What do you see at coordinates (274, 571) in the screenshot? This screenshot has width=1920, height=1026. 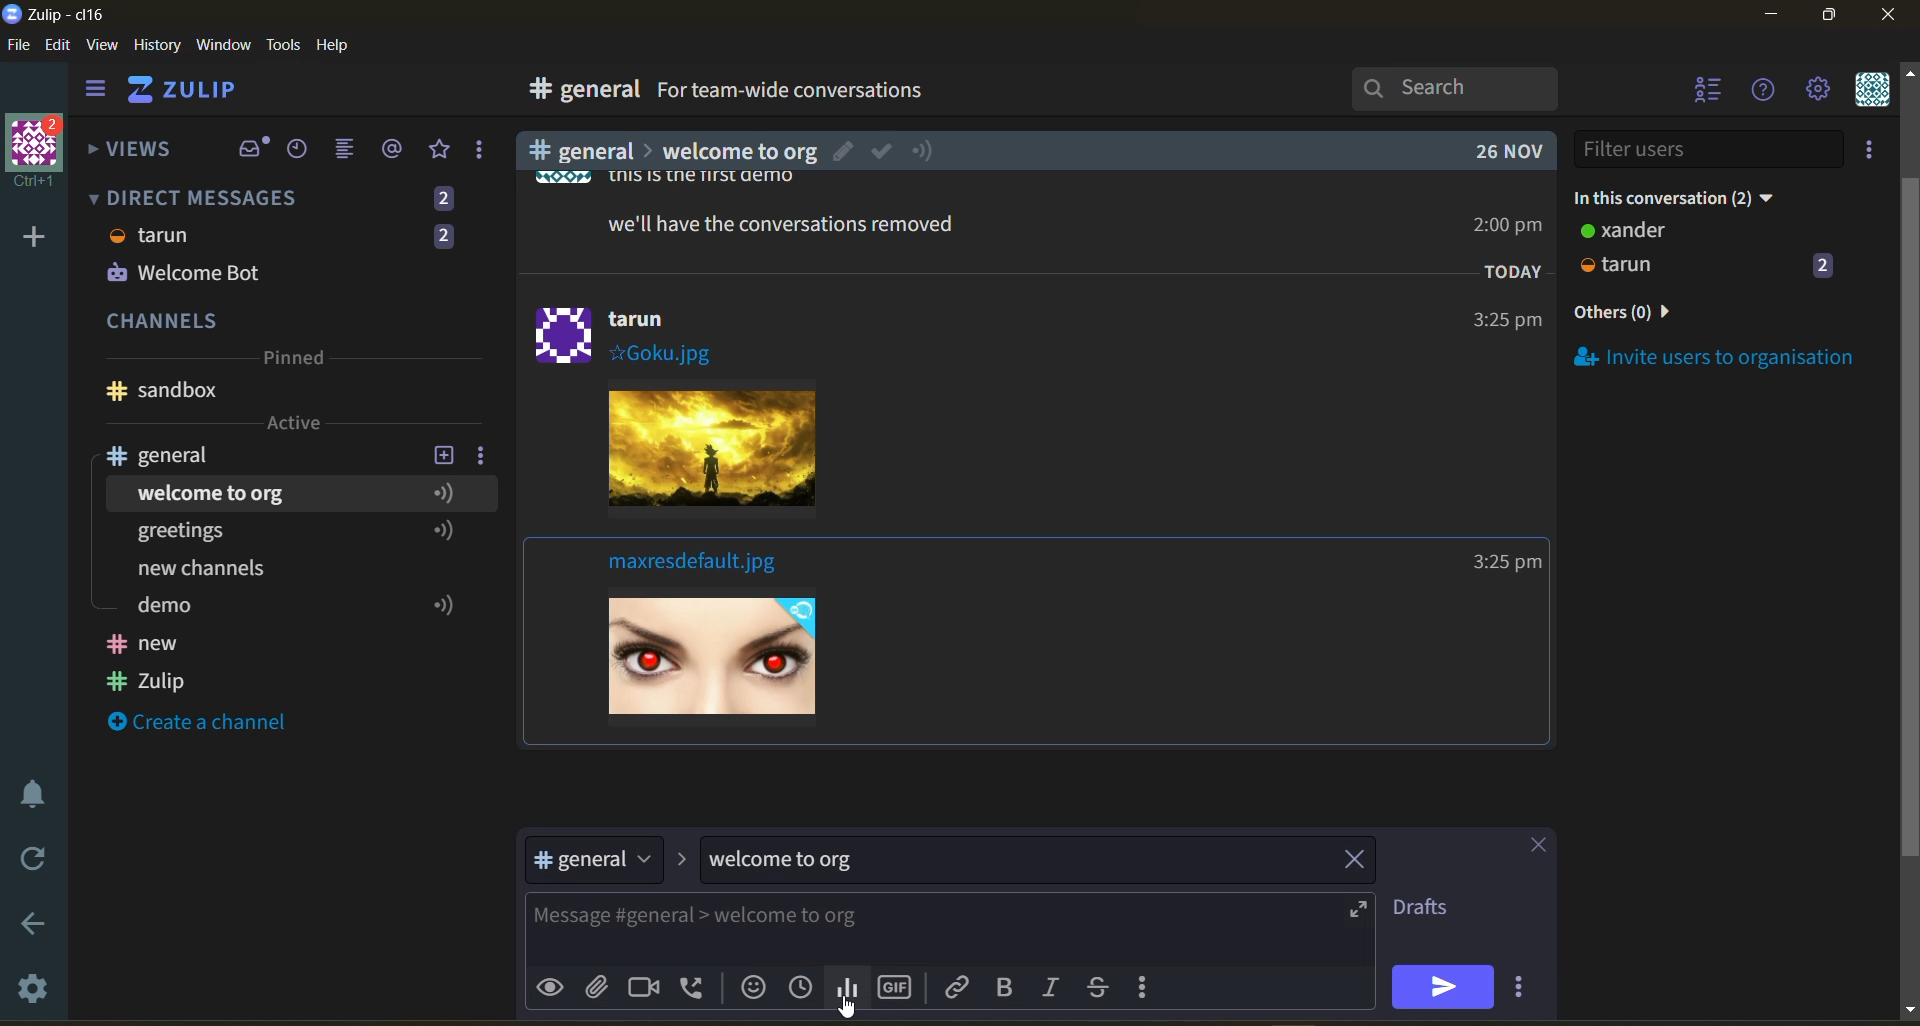 I see `` at bounding box center [274, 571].